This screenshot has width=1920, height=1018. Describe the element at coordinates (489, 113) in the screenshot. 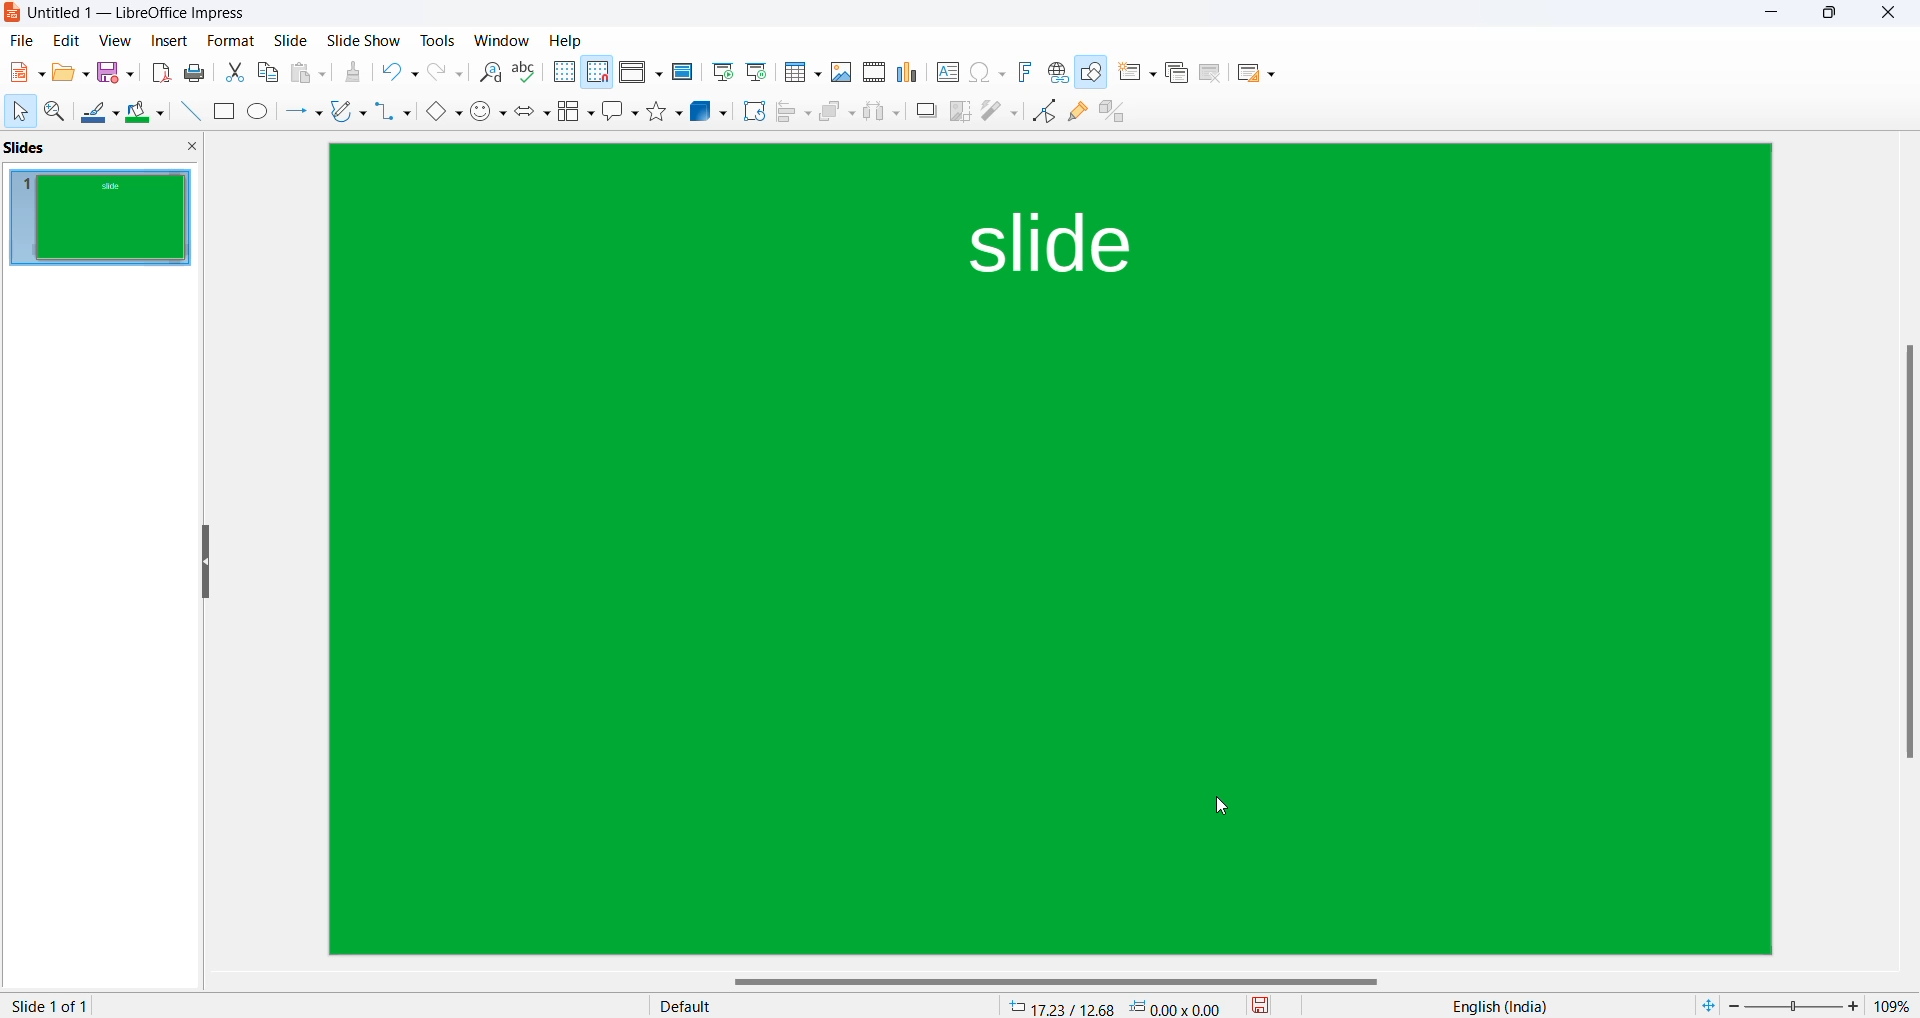

I see `symbol shapes` at that location.